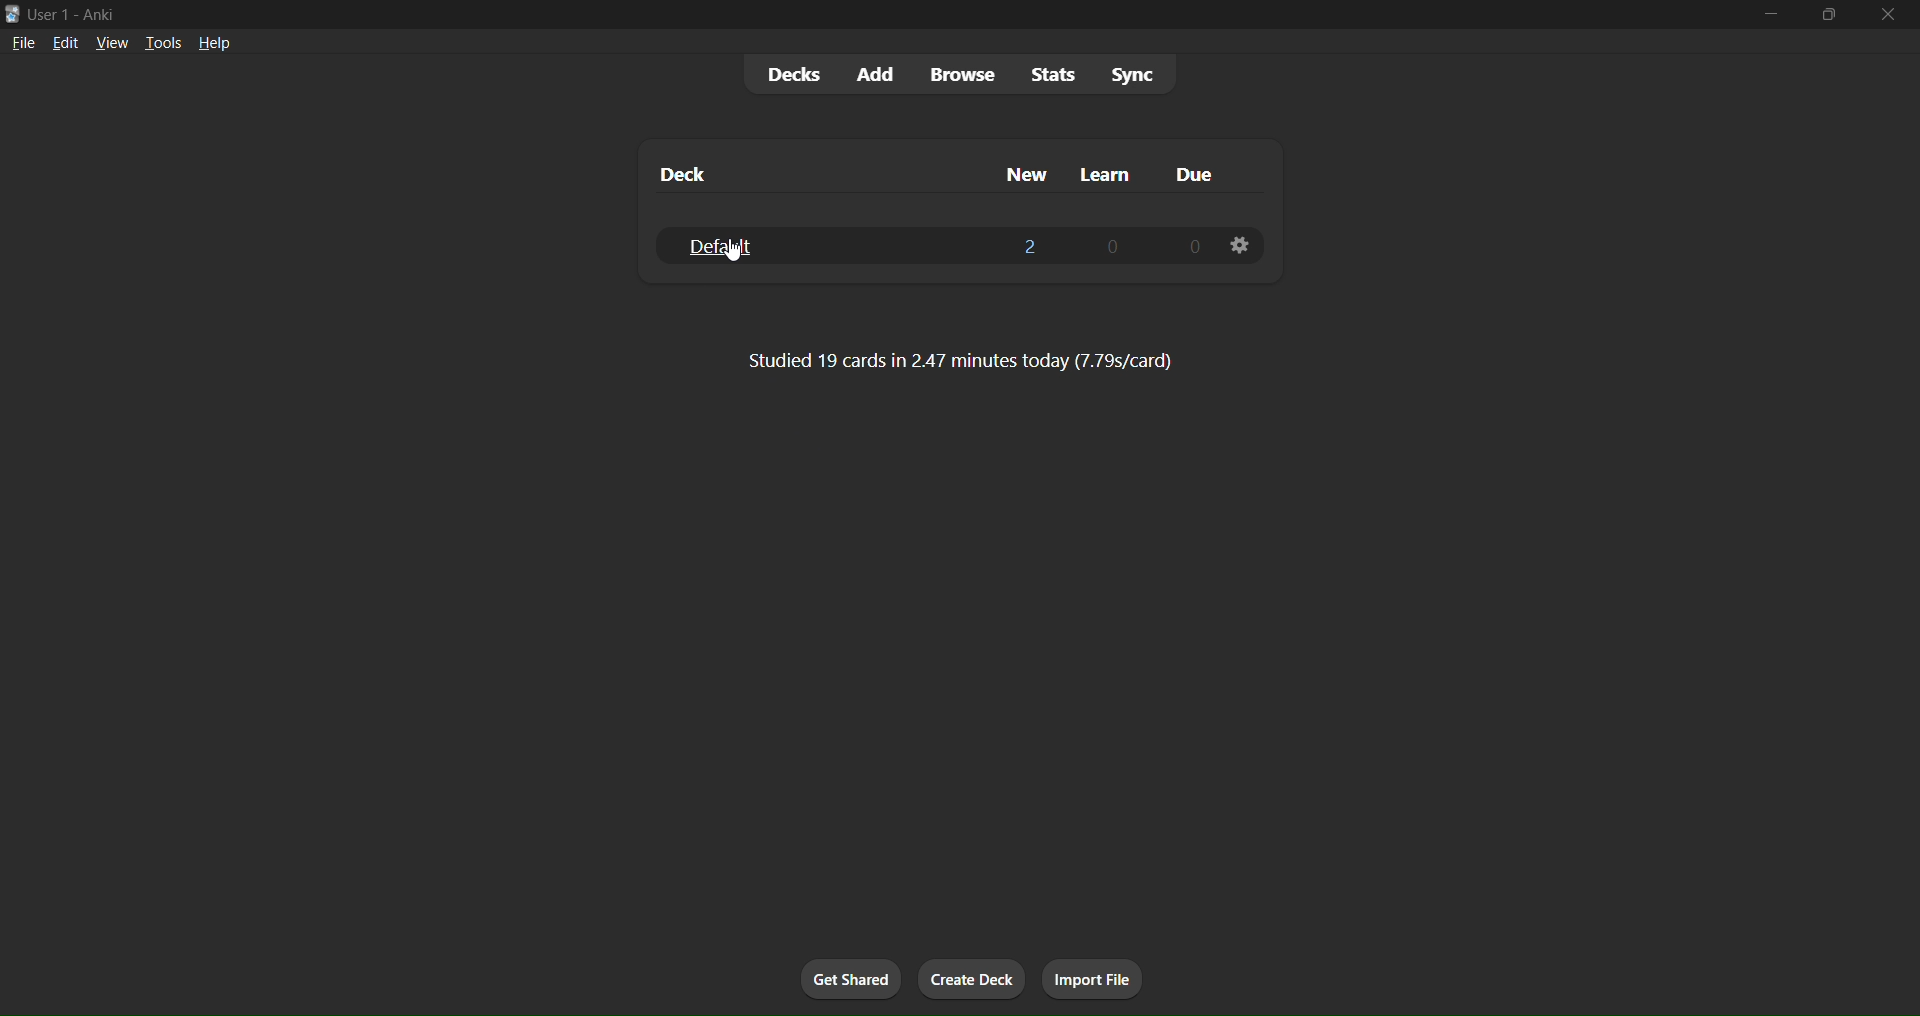 This screenshot has height=1016, width=1920. I want to click on Sync, so click(1136, 75).